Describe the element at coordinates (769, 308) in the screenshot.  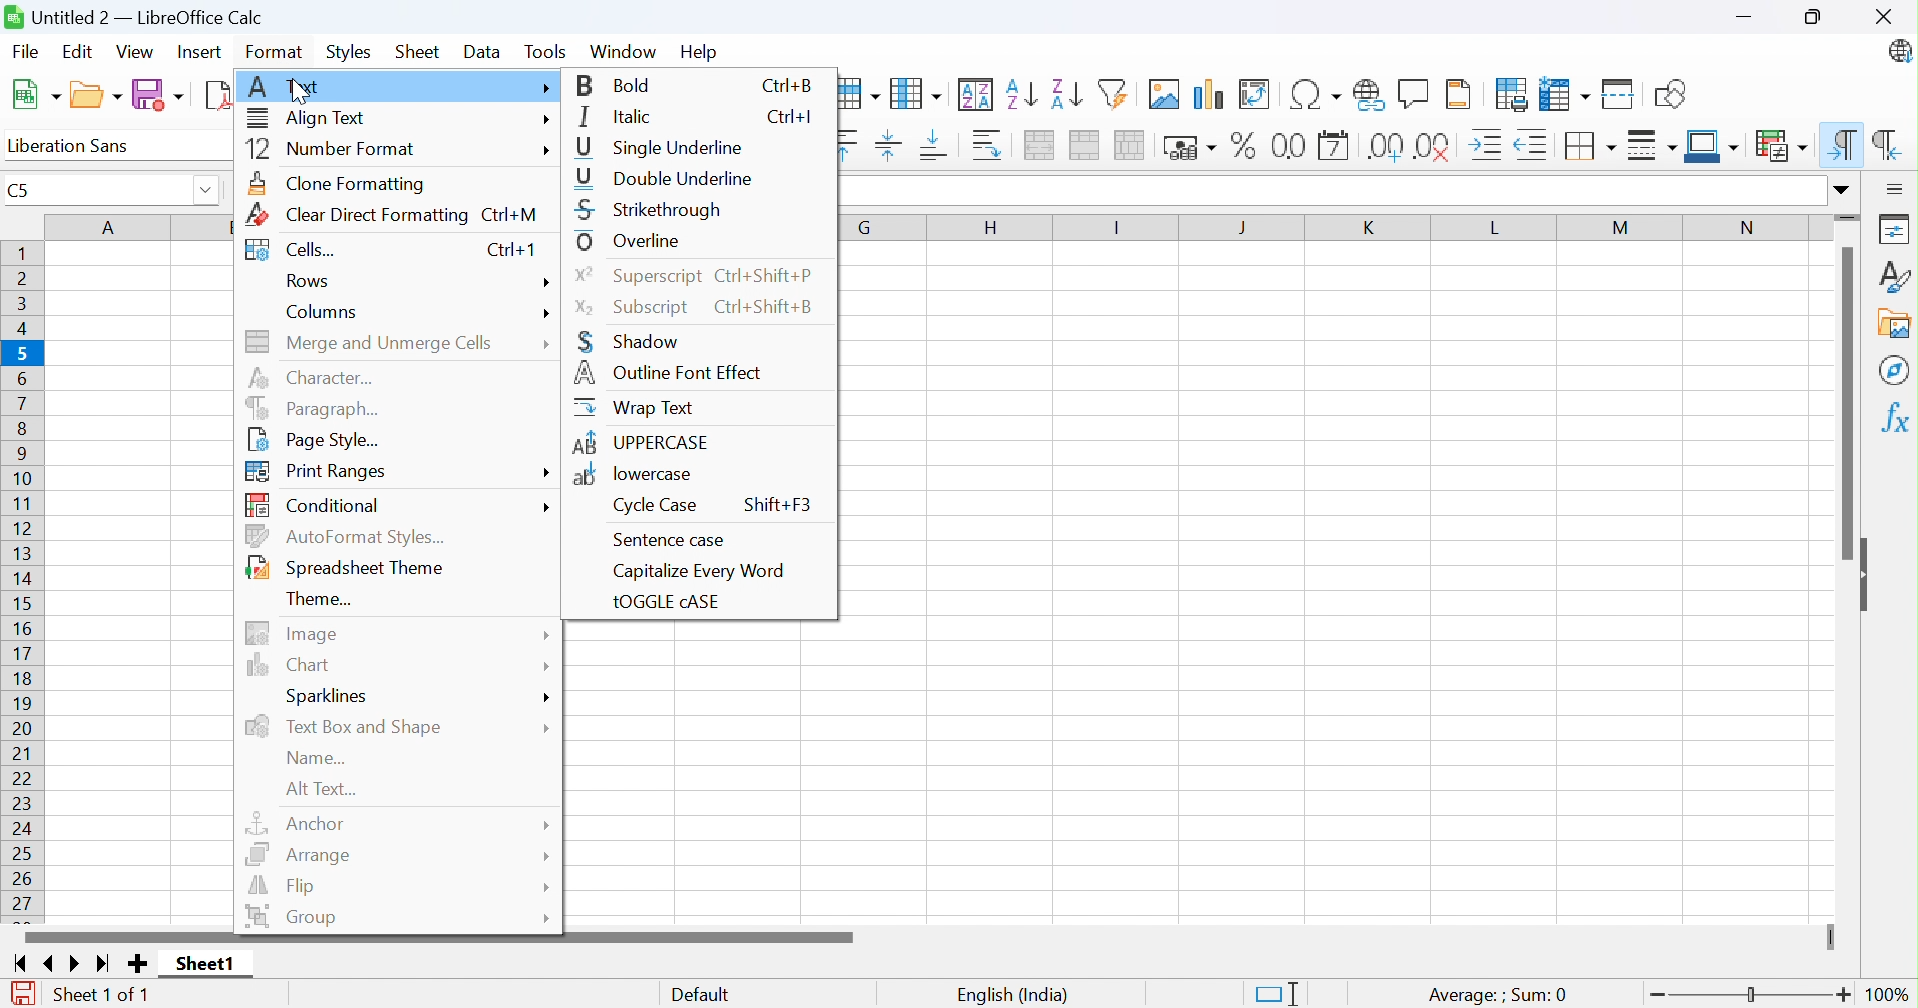
I see `Ctrl+Shift+B` at that location.